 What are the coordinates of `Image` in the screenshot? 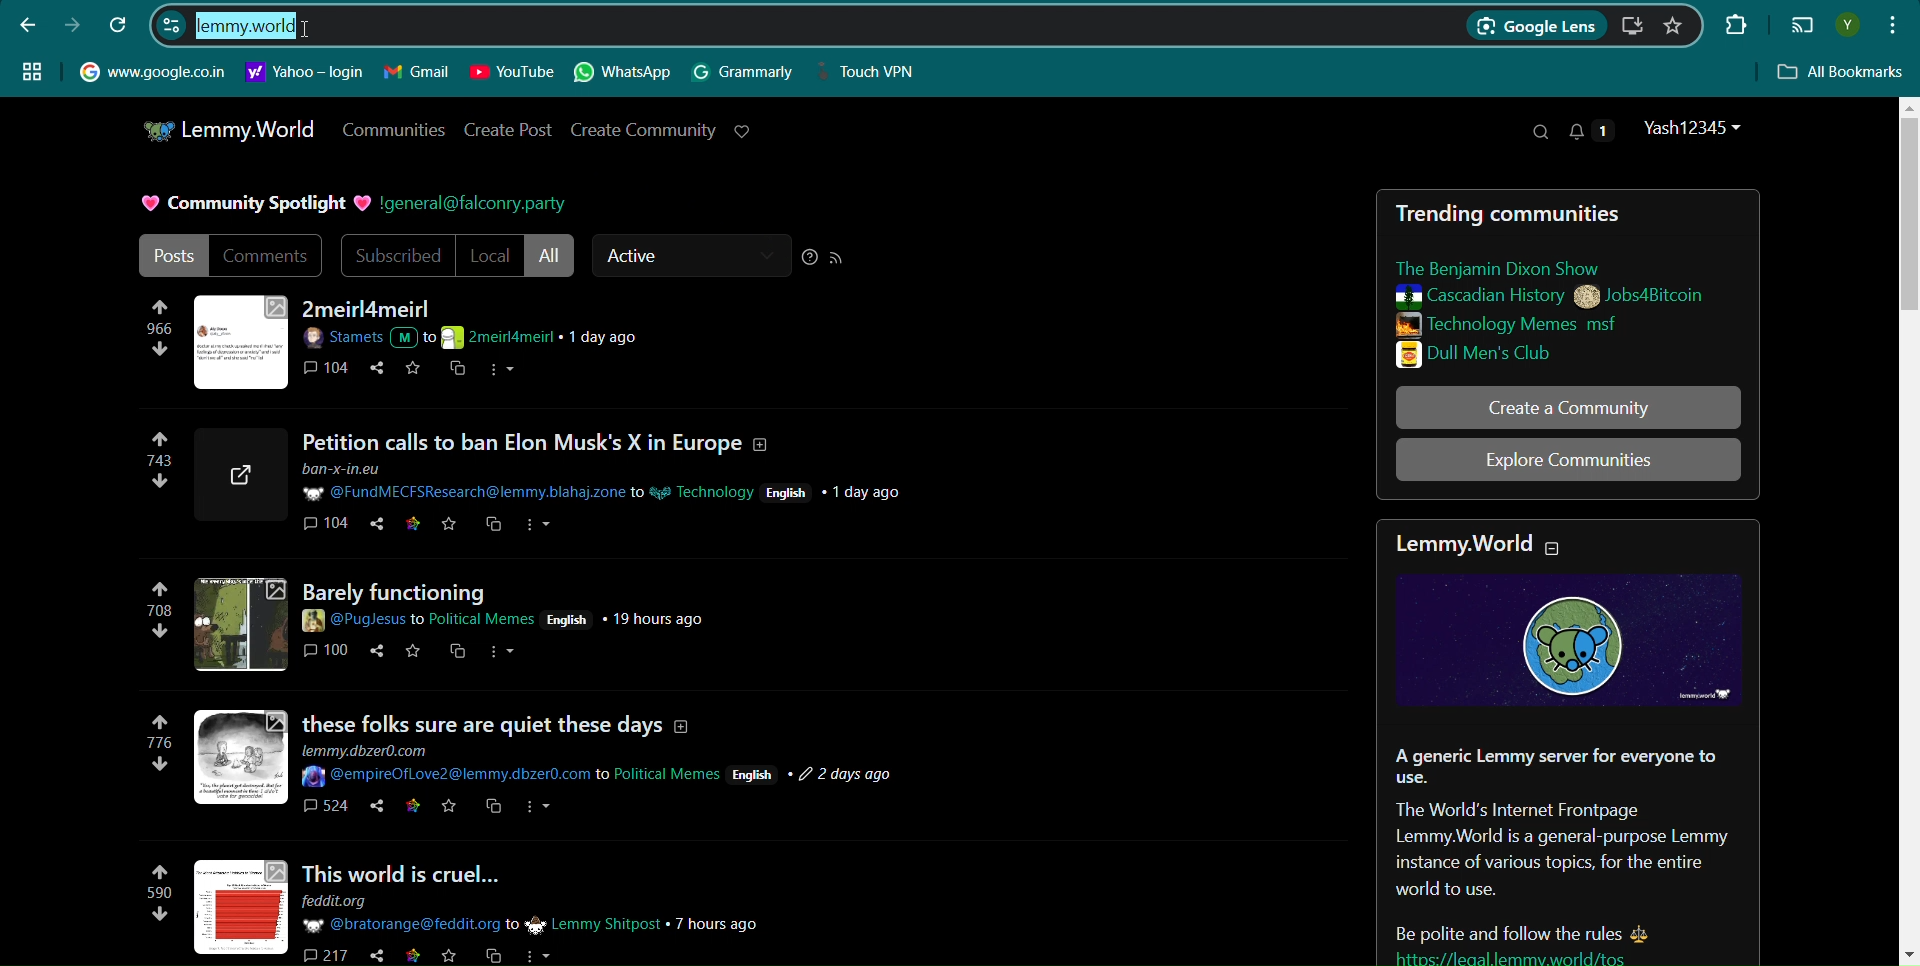 It's located at (1569, 639).